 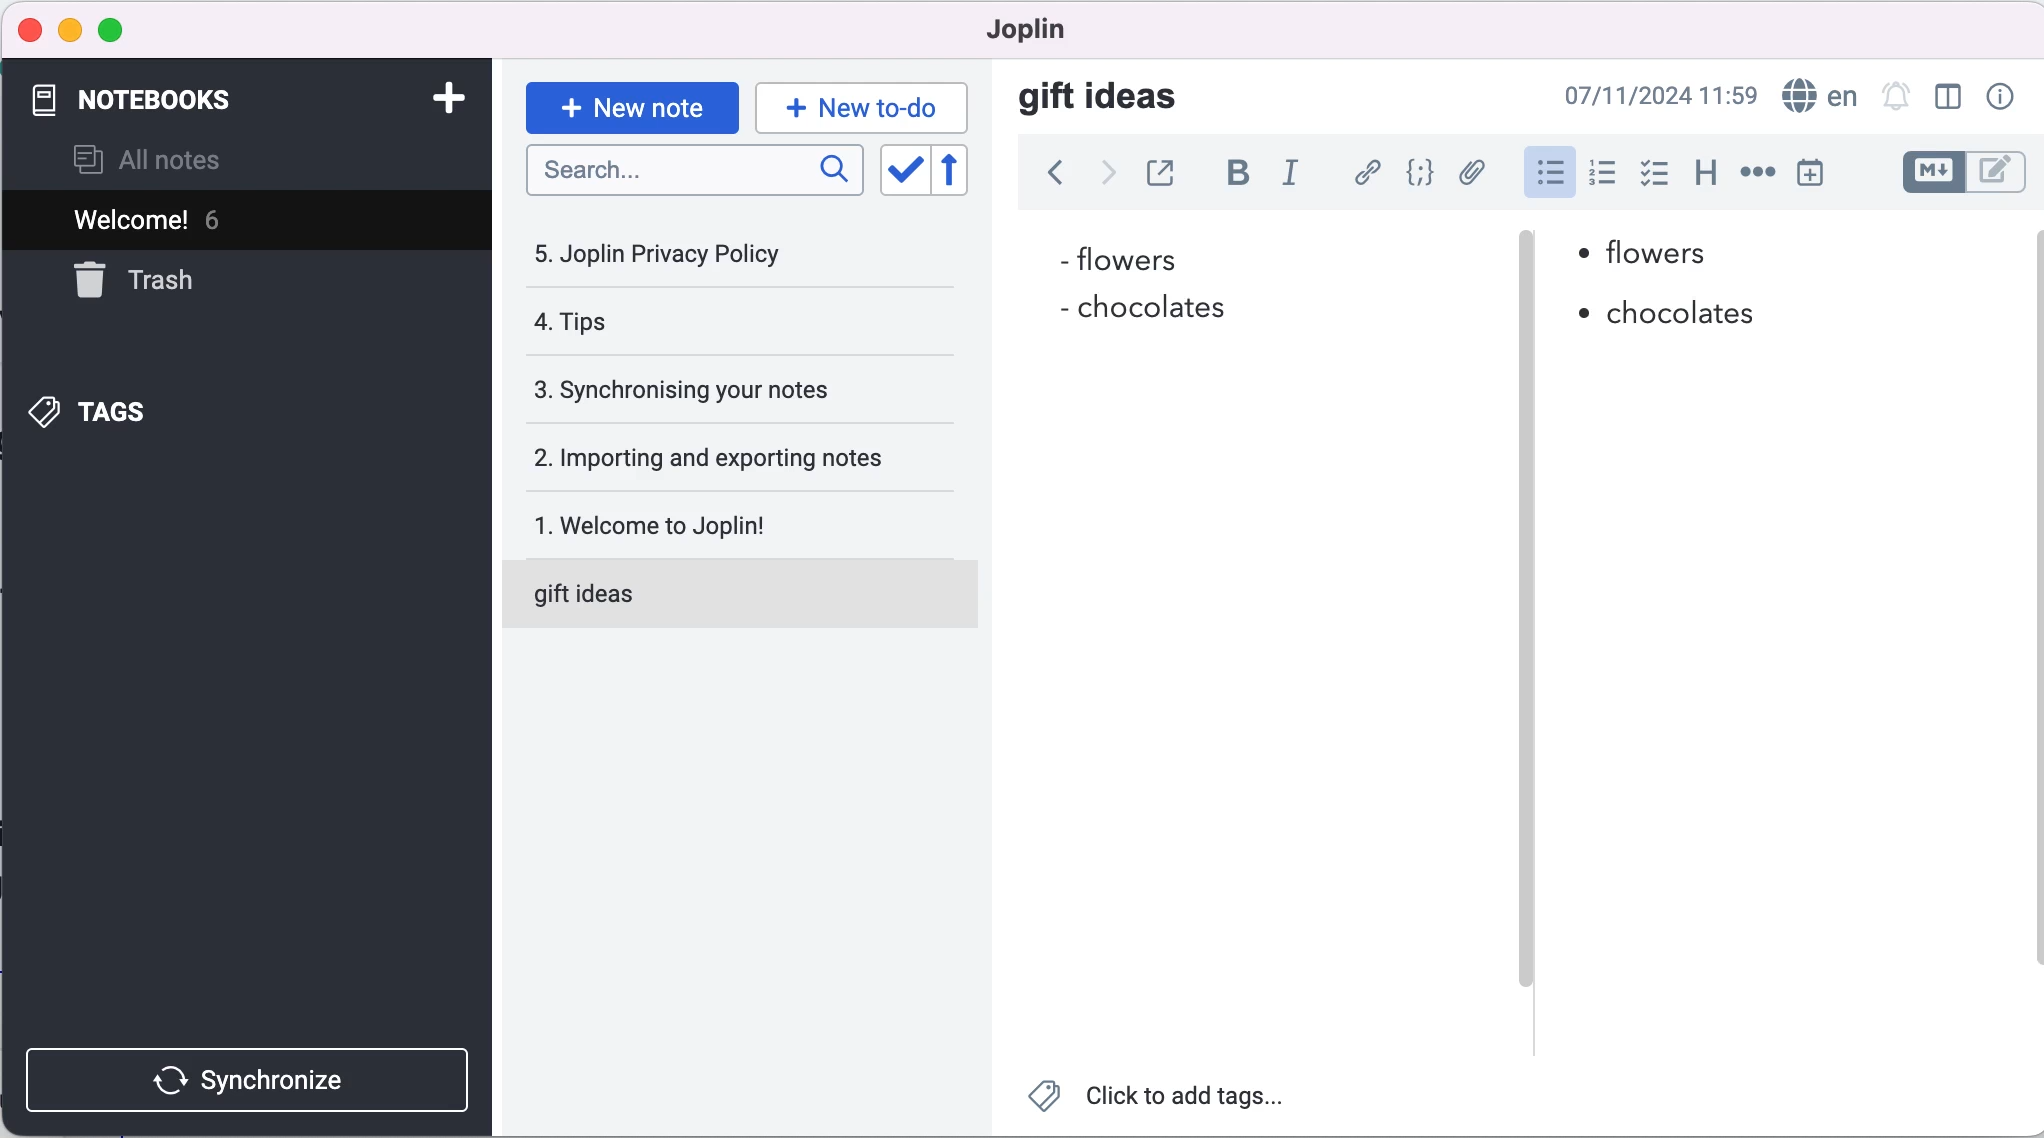 I want to click on toggle editor layout, so click(x=1948, y=98).